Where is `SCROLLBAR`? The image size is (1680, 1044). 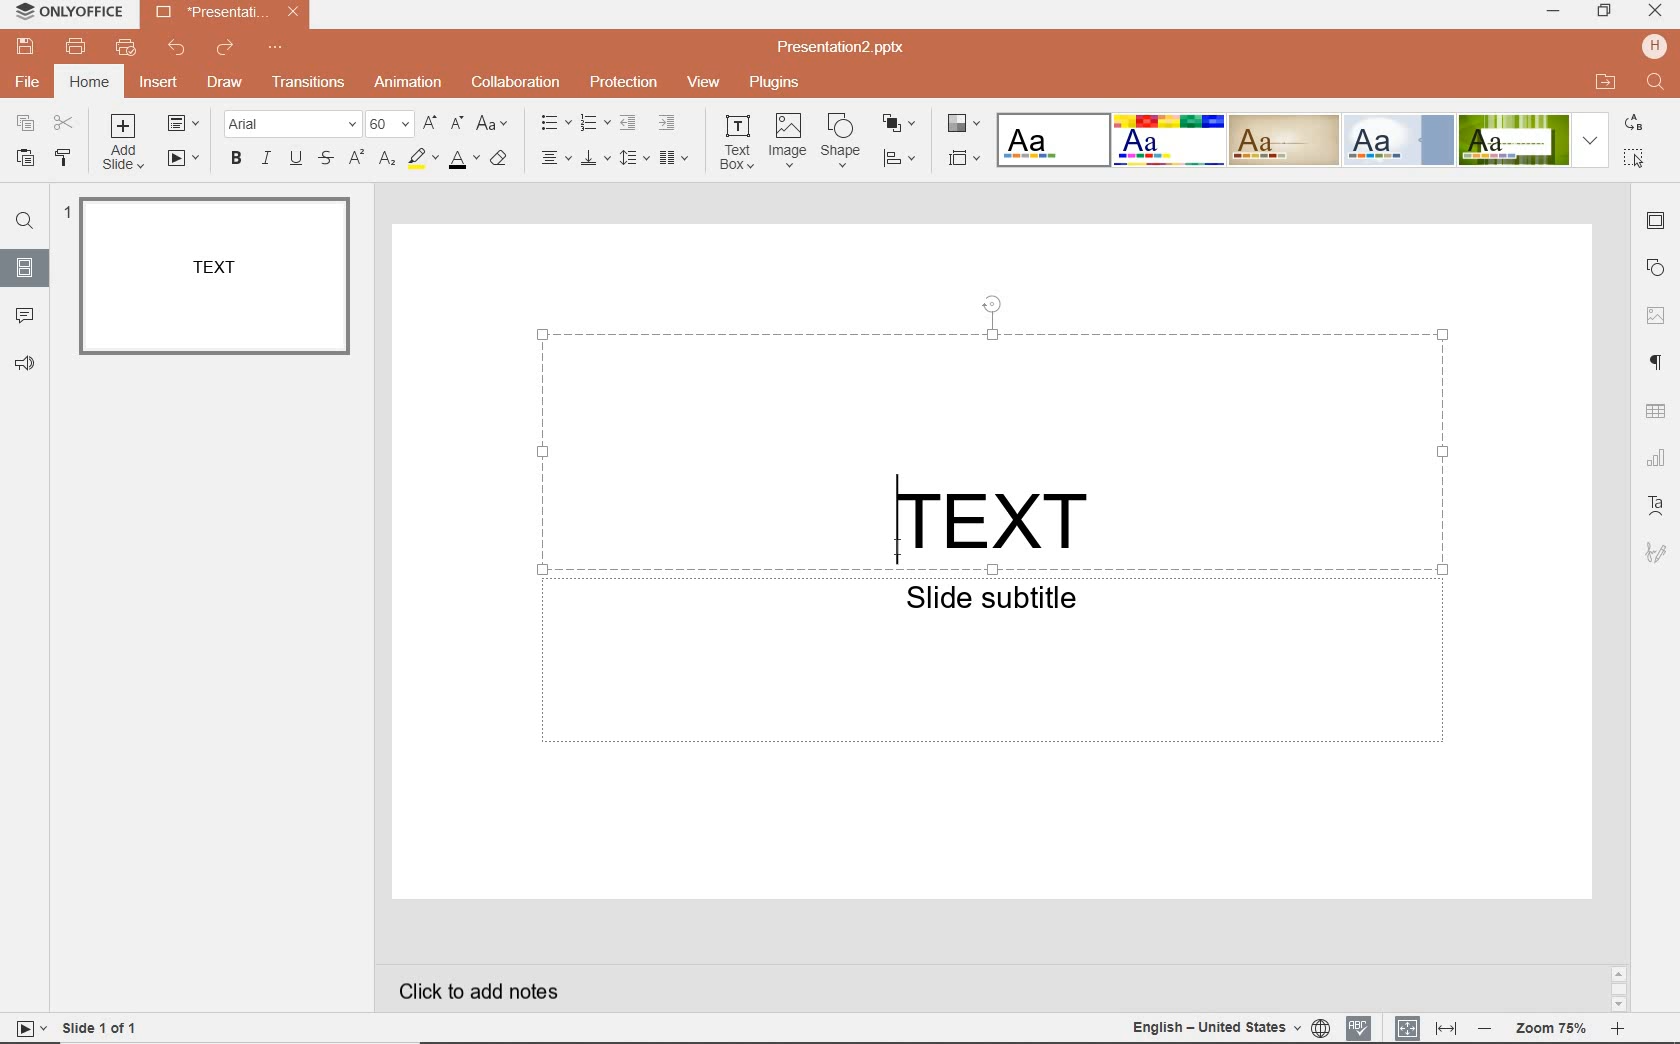 SCROLLBAR is located at coordinates (1618, 988).